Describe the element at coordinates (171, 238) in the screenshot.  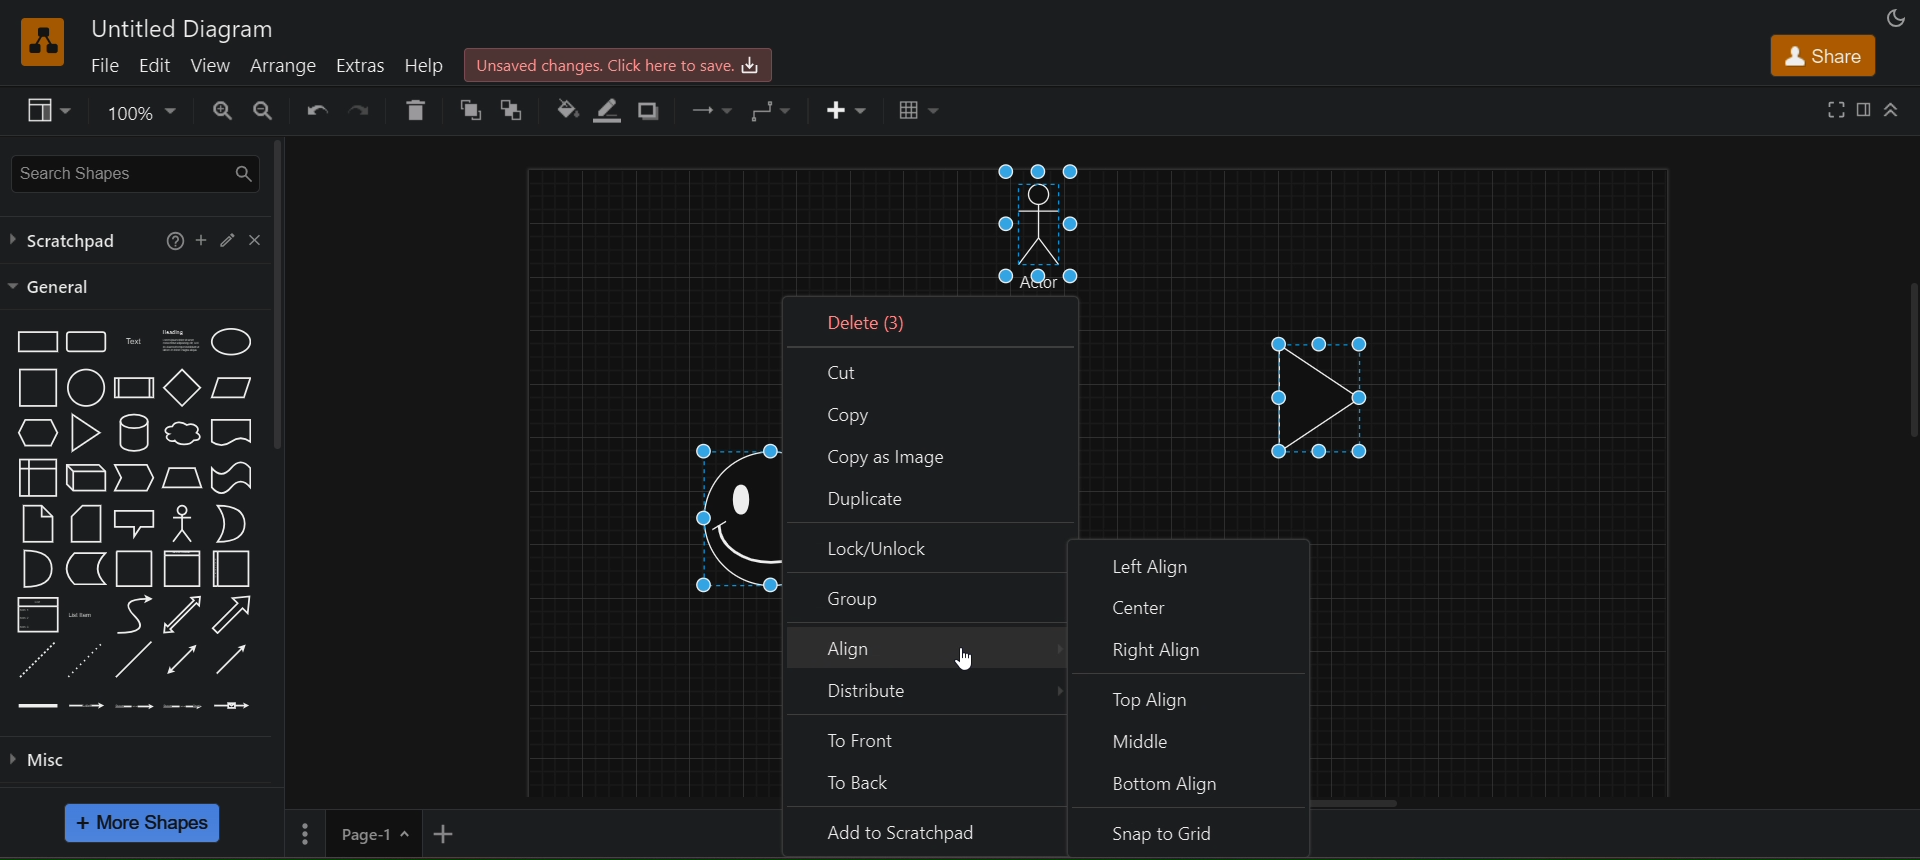
I see `help` at that location.